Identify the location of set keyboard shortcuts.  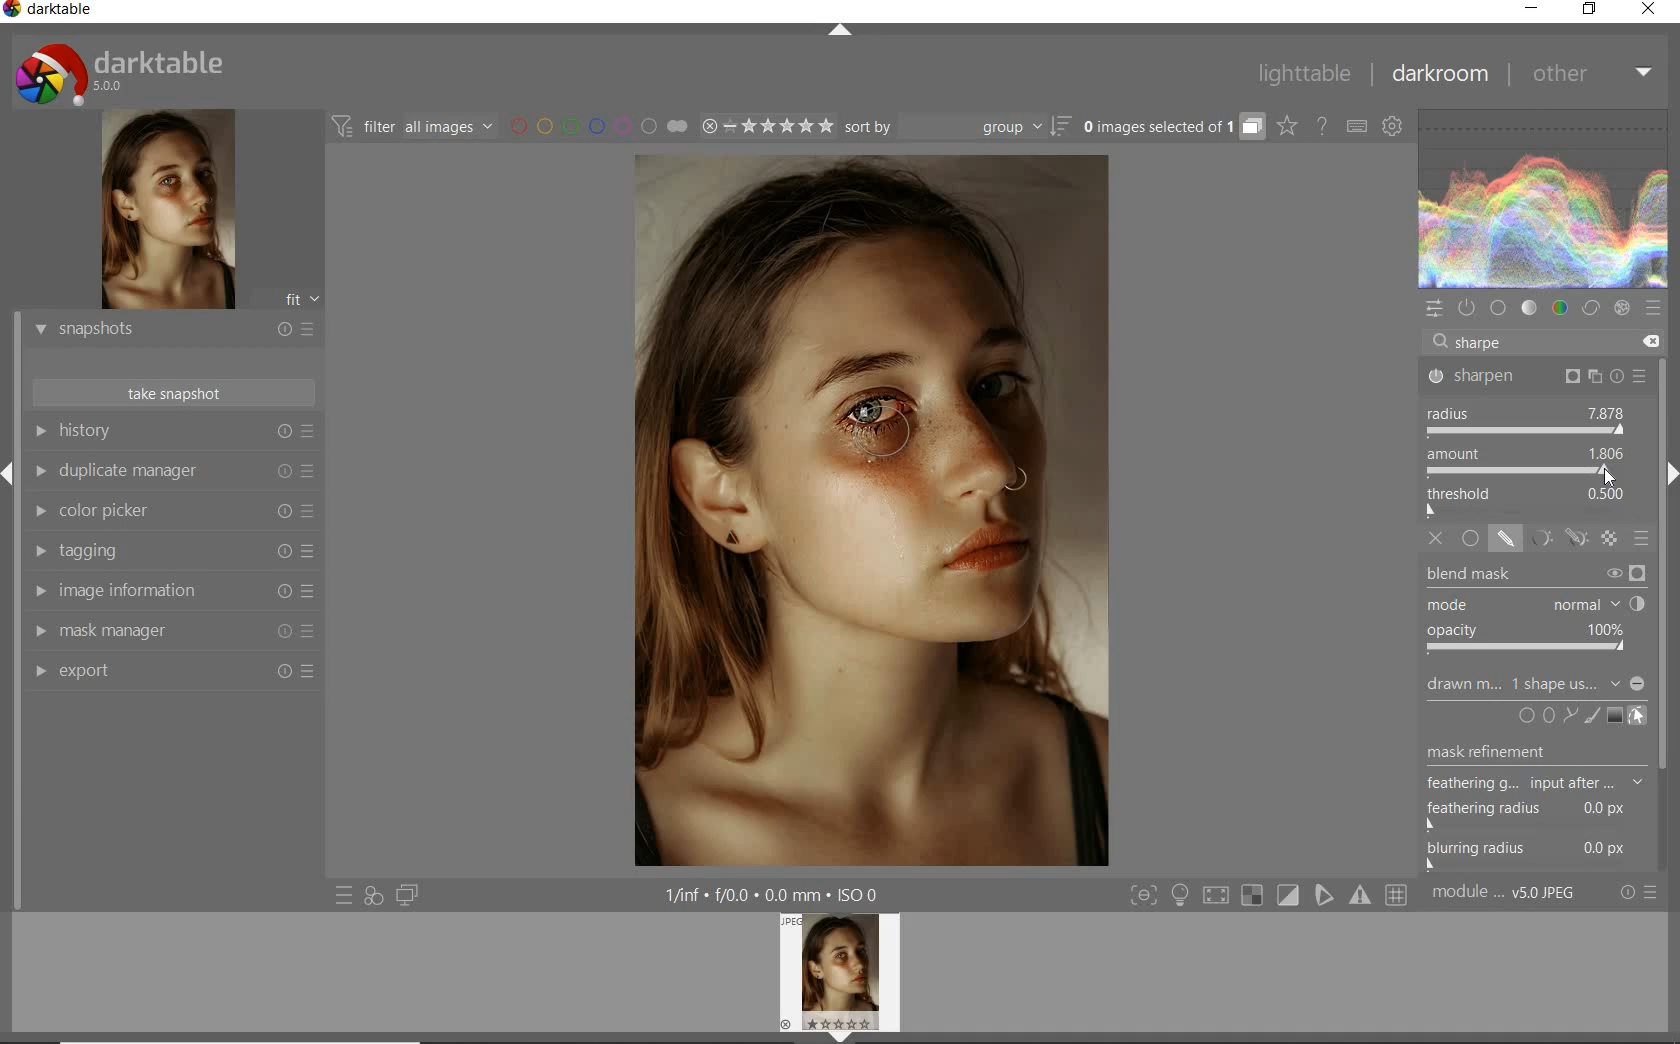
(1356, 128).